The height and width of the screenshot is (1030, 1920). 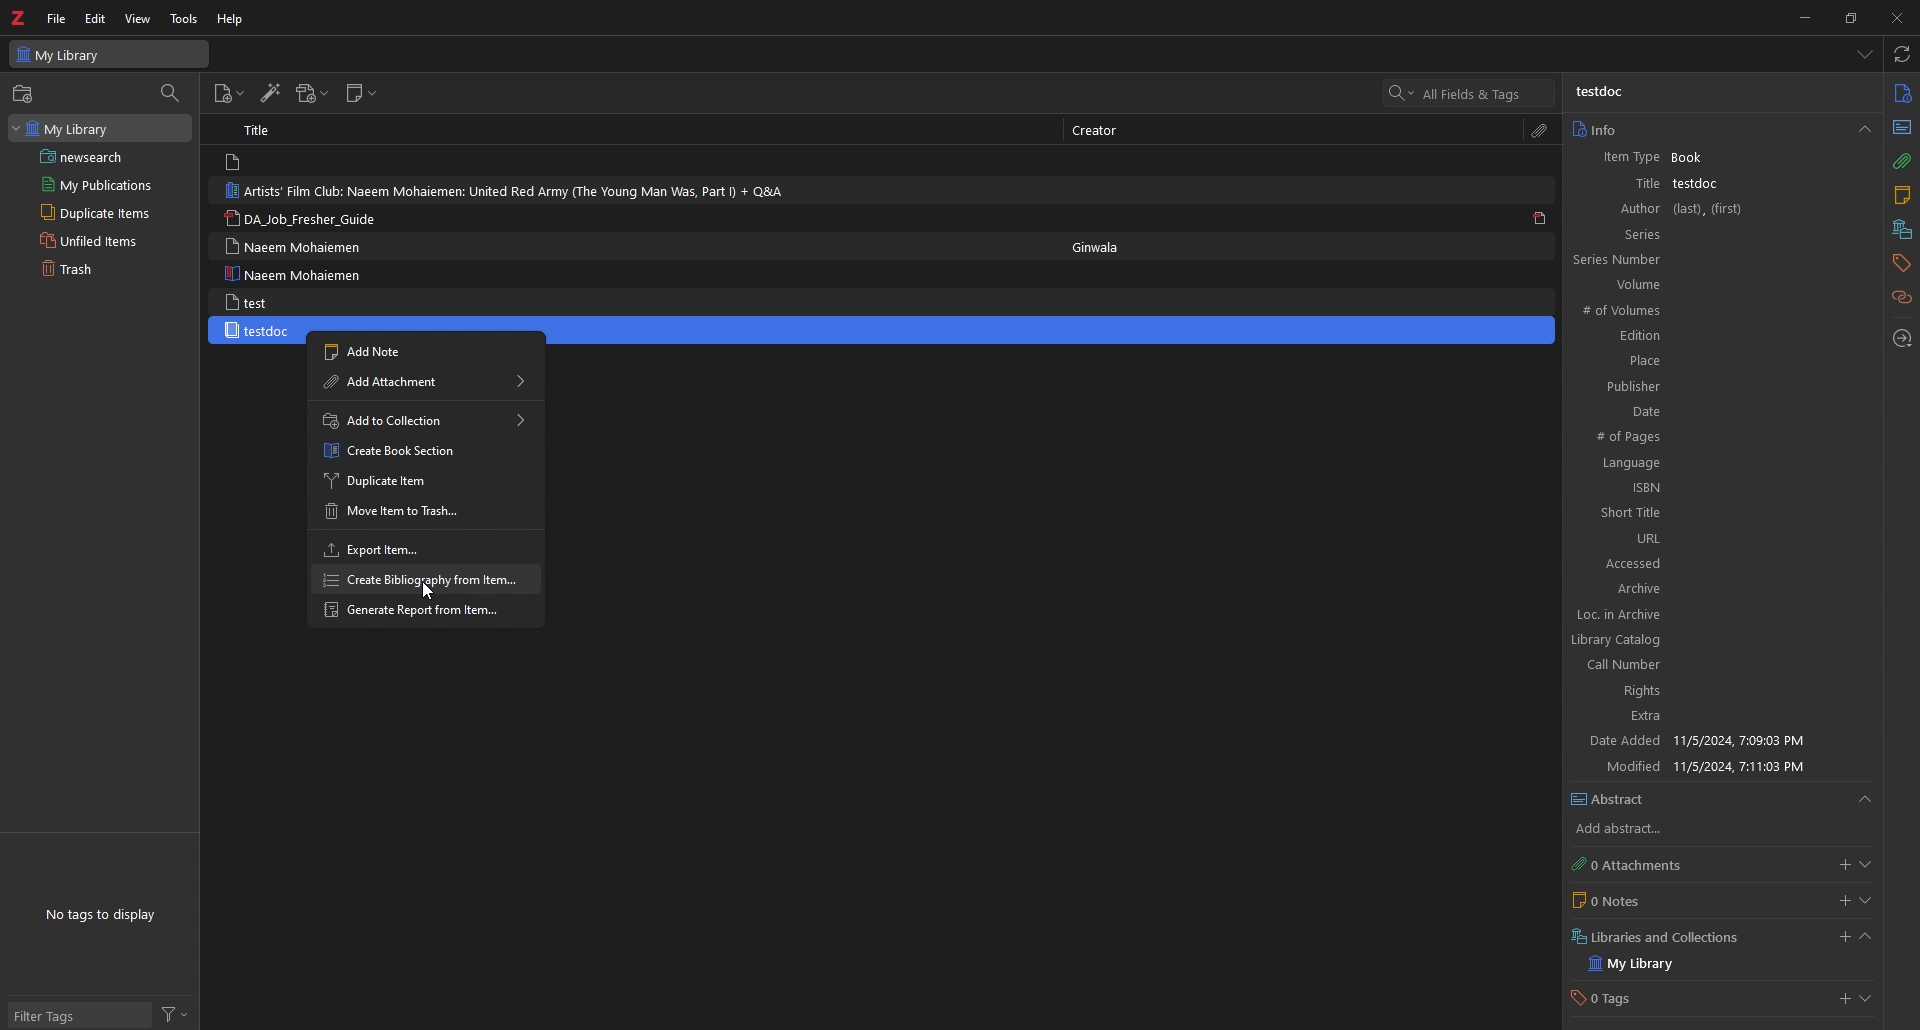 I want to click on Extra, so click(x=1709, y=718).